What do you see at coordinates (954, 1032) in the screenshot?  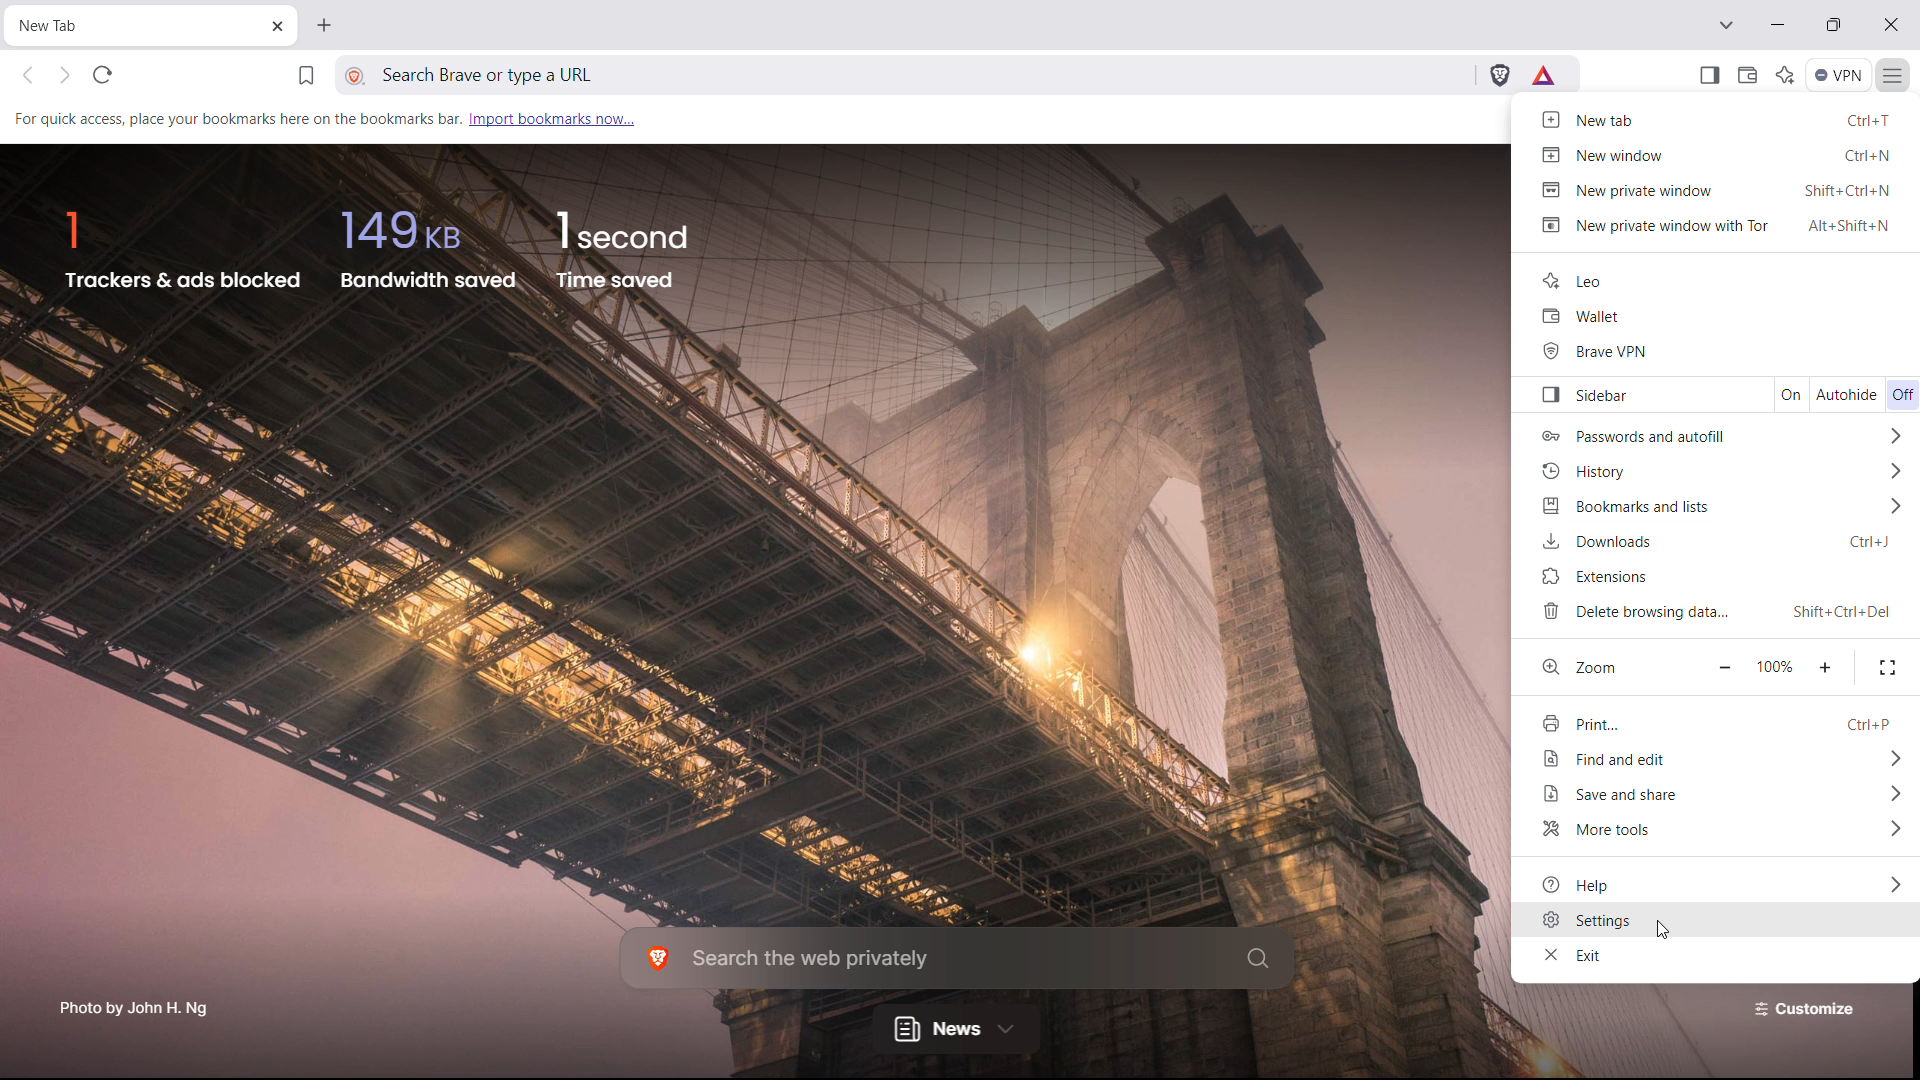 I see `news` at bounding box center [954, 1032].